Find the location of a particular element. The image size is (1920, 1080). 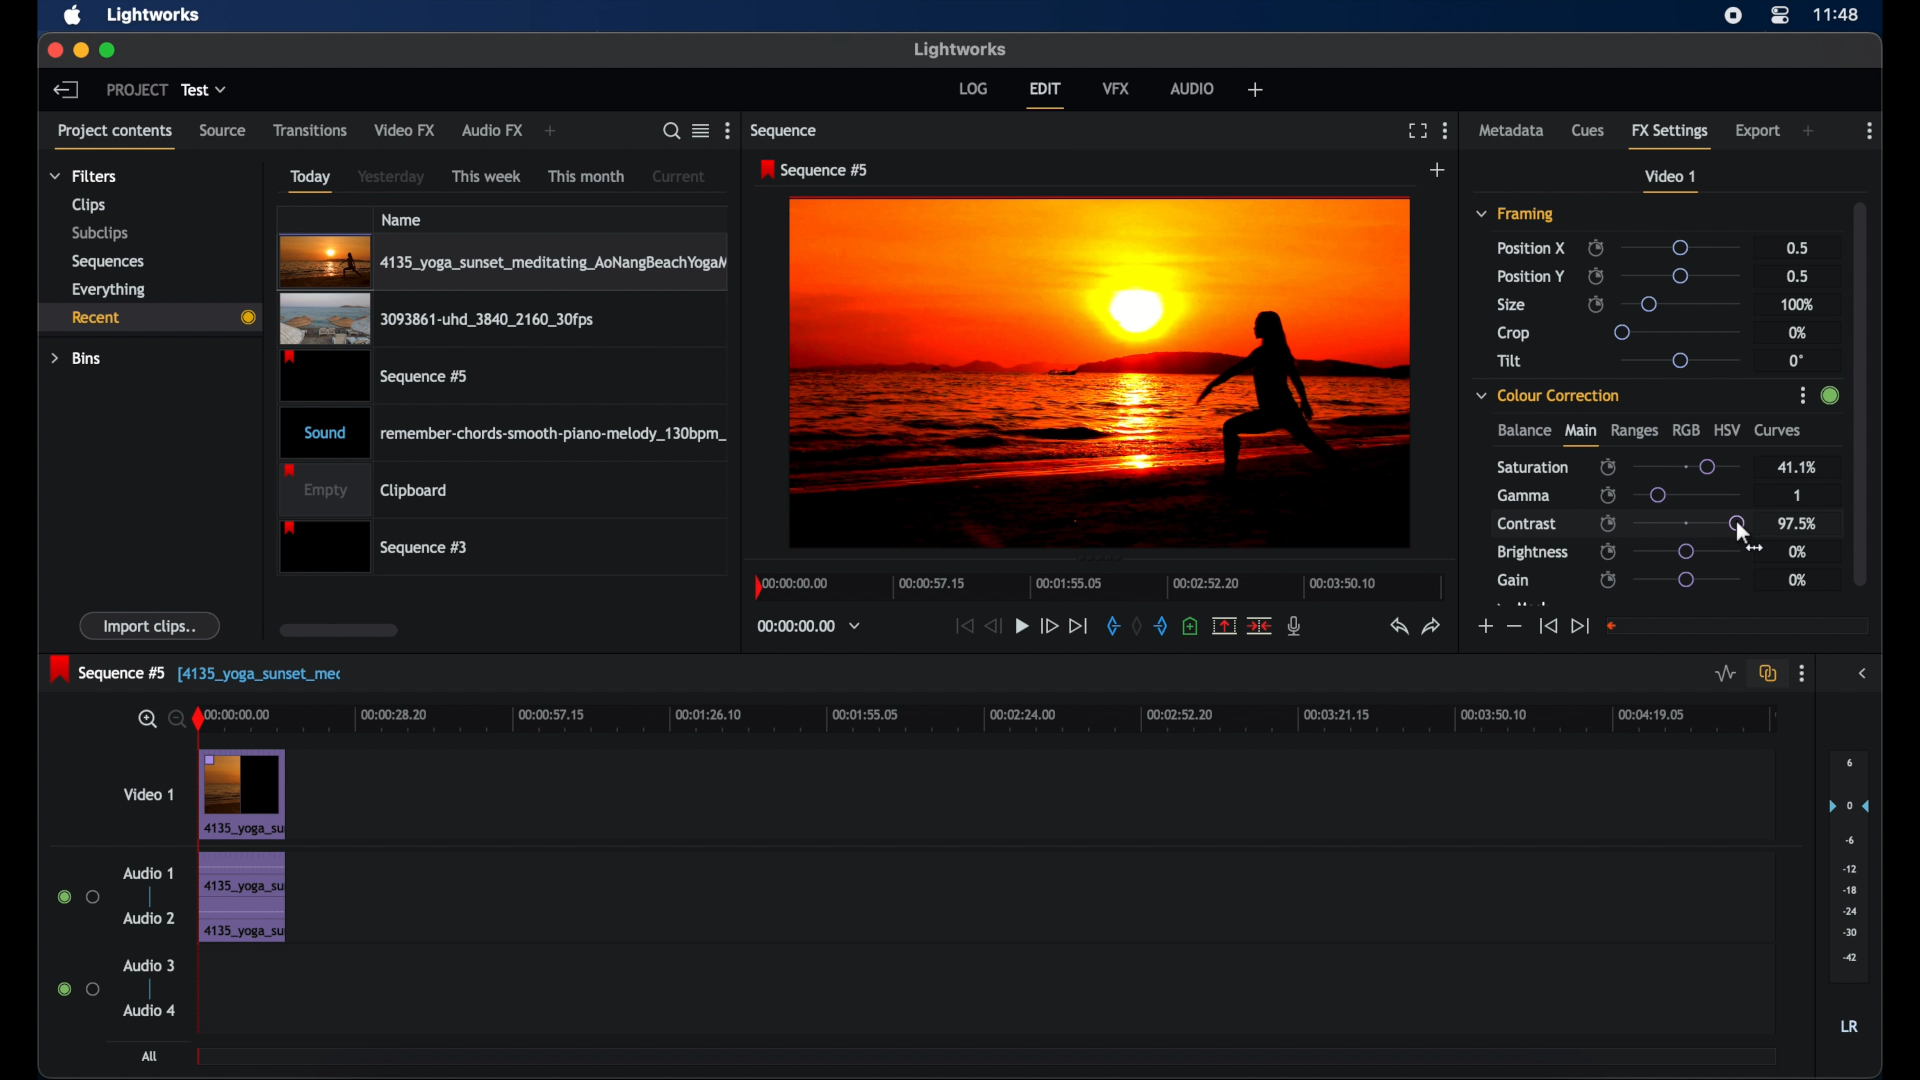

clear marks is located at coordinates (1138, 626).